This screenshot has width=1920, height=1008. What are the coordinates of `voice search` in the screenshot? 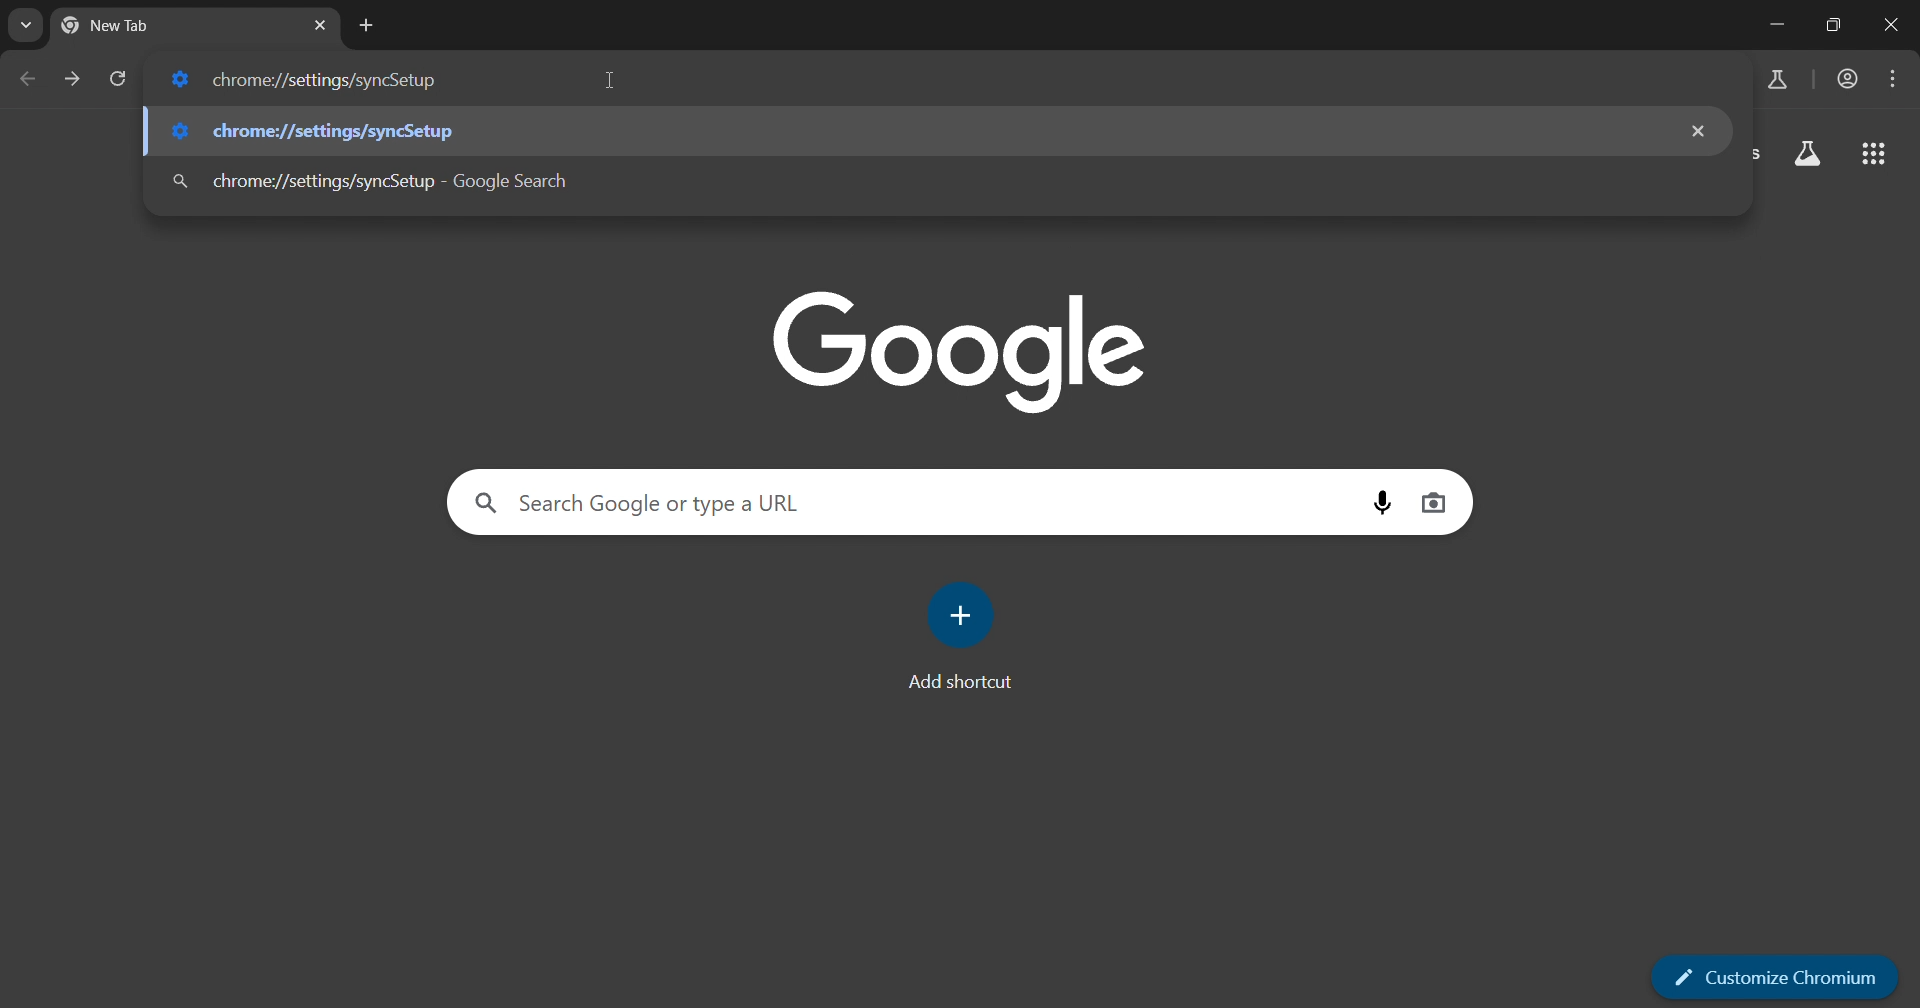 It's located at (1381, 504).